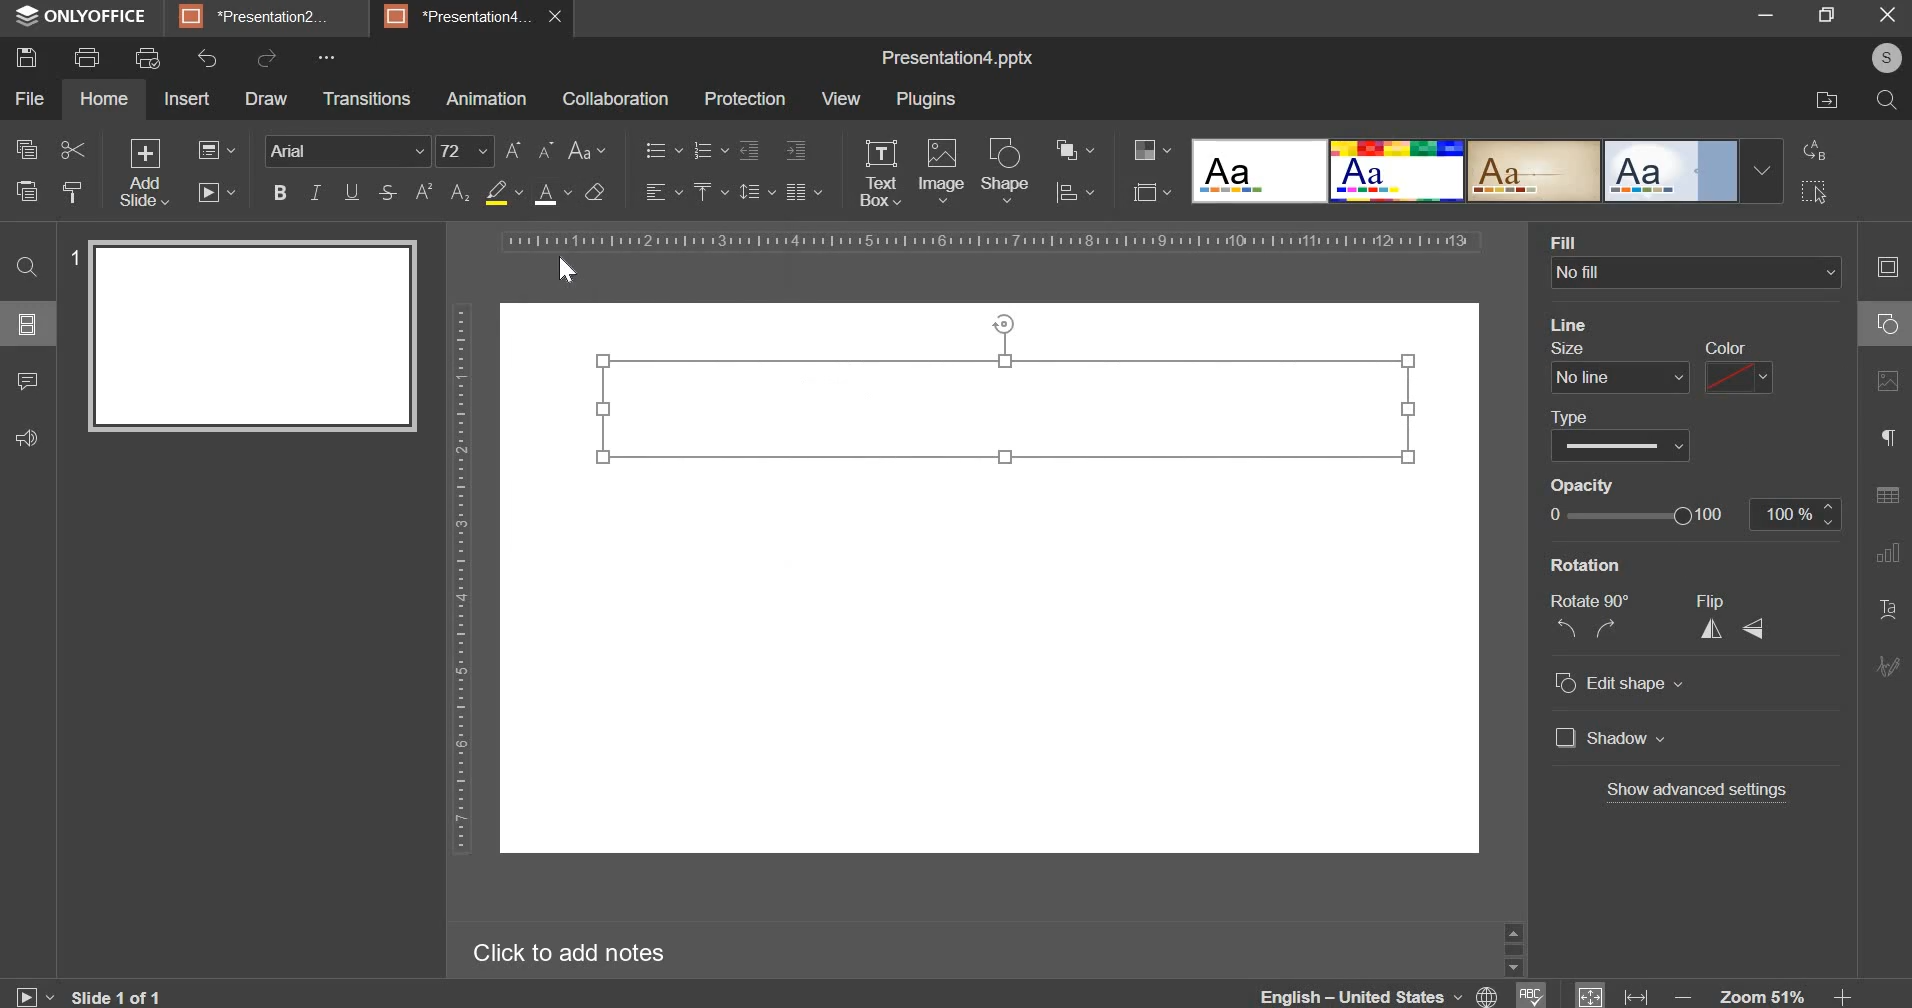  I want to click on print, so click(87, 55).